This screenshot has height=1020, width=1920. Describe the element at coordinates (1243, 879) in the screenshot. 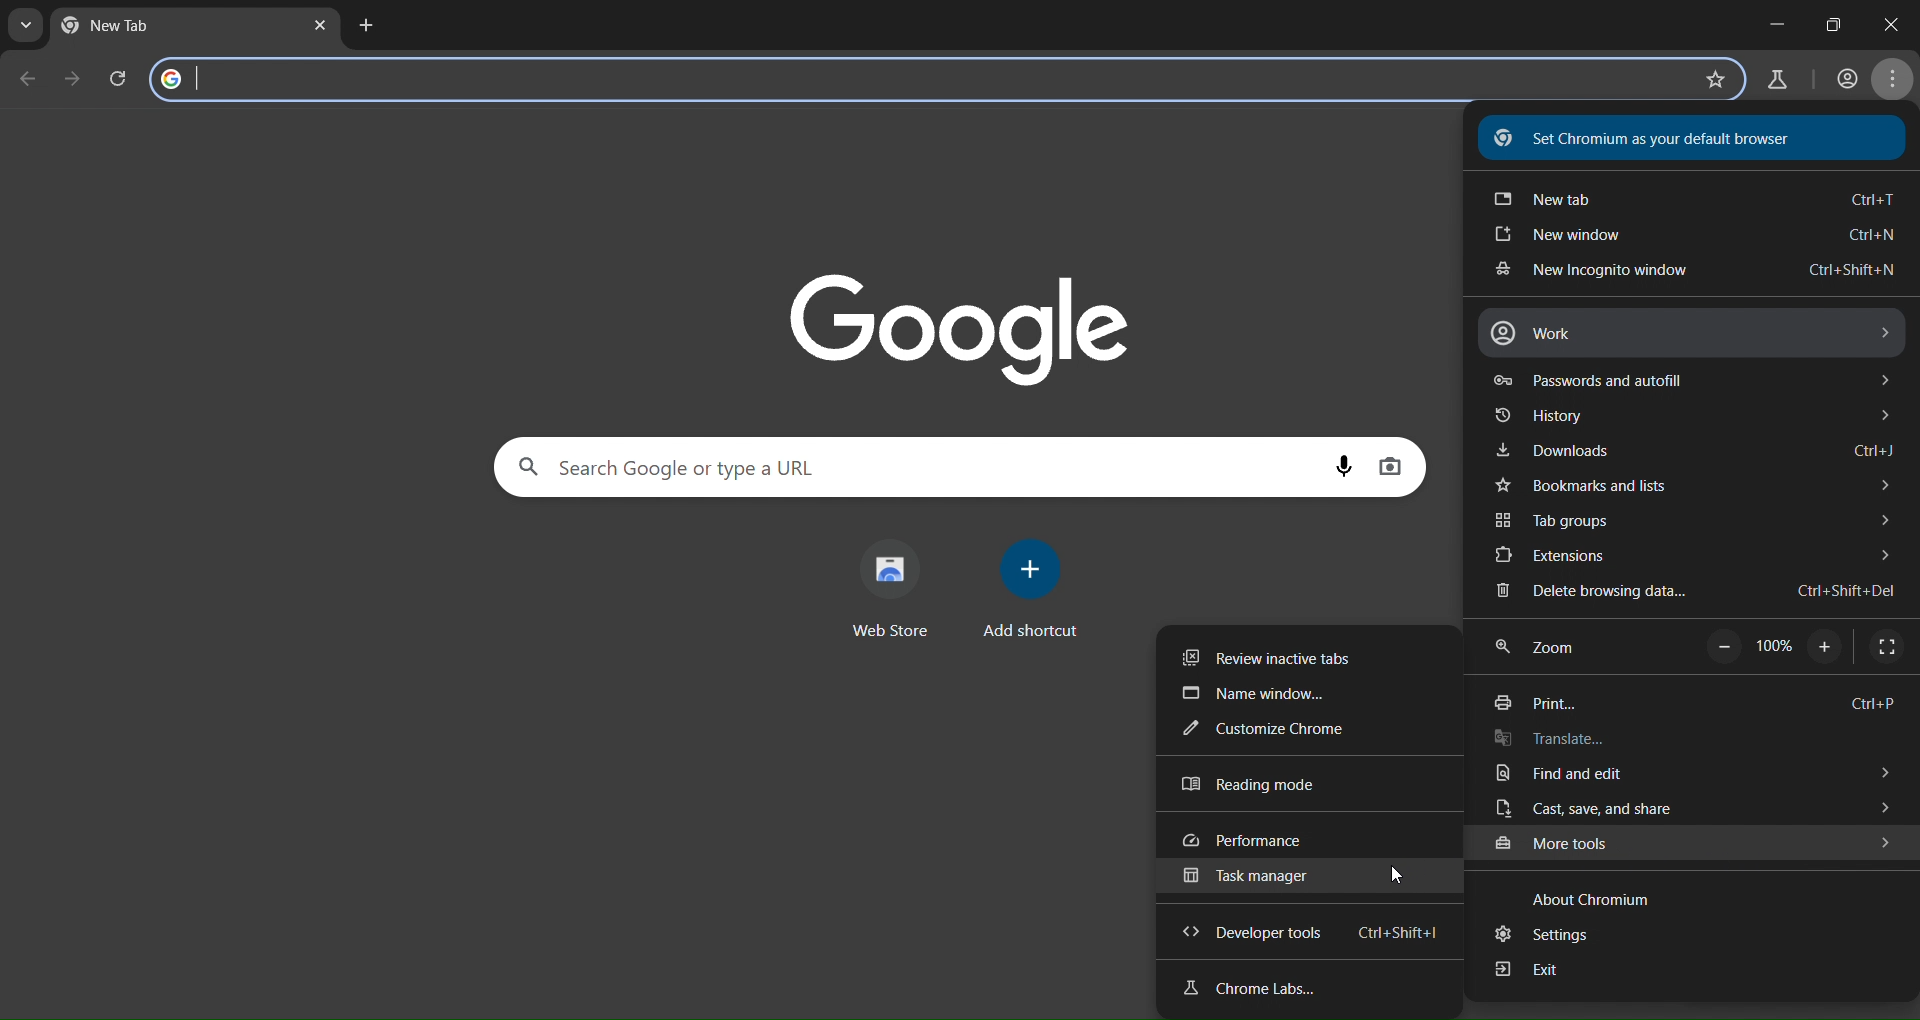

I see `task manager` at that location.